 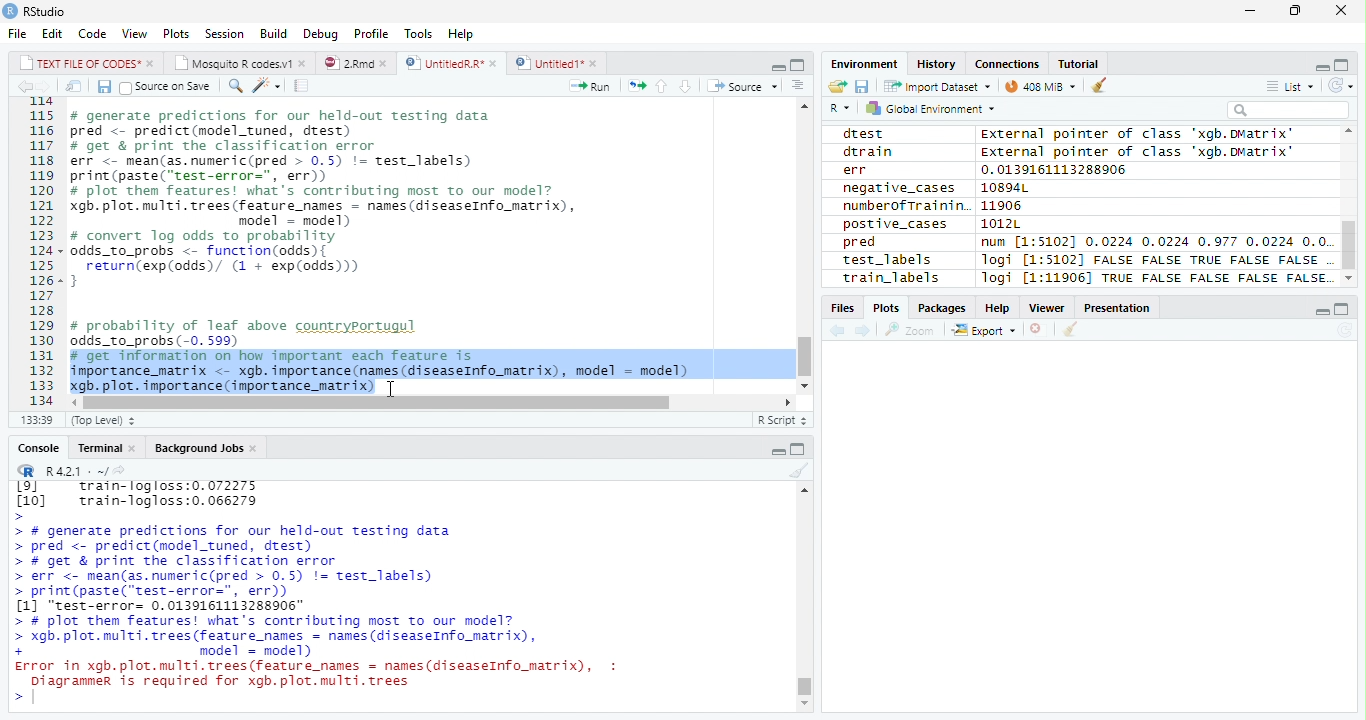 What do you see at coordinates (1341, 307) in the screenshot?
I see `Maximize` at bounding box center [1341, 307].